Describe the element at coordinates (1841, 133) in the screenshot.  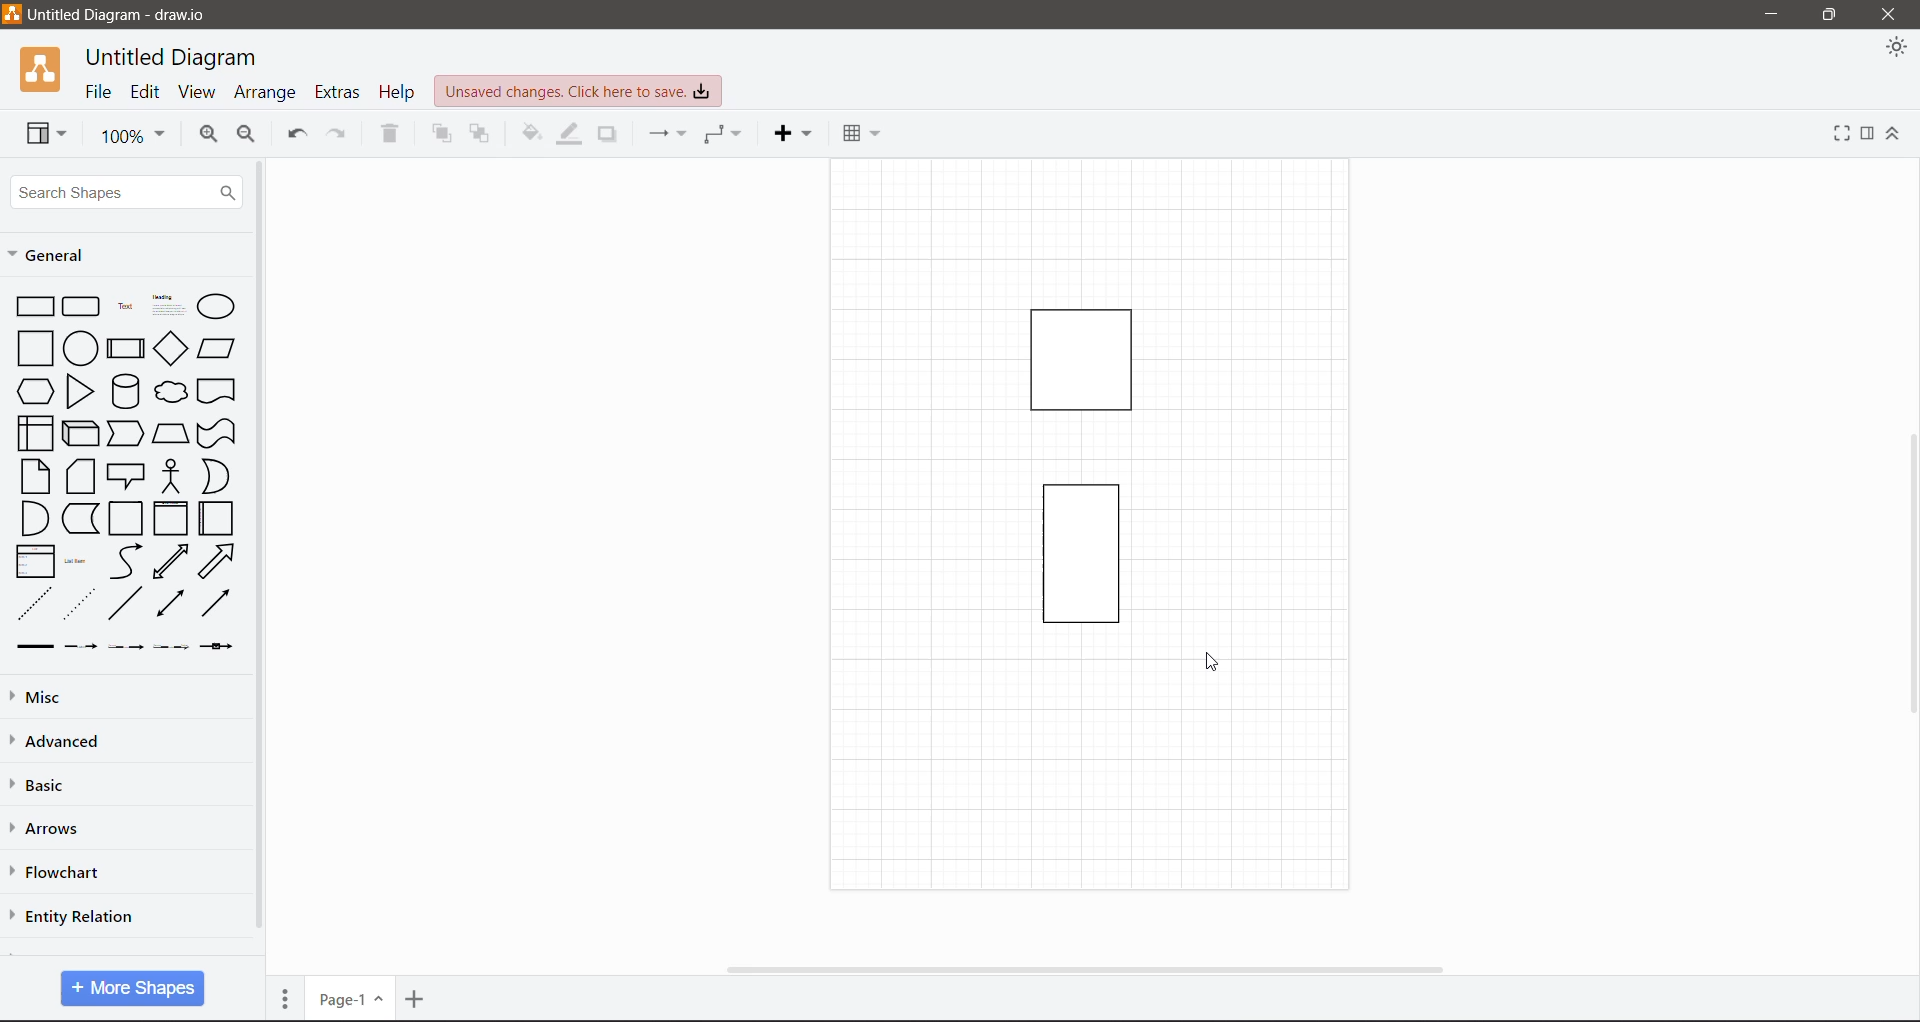
I see `Fullscreen` at that location.